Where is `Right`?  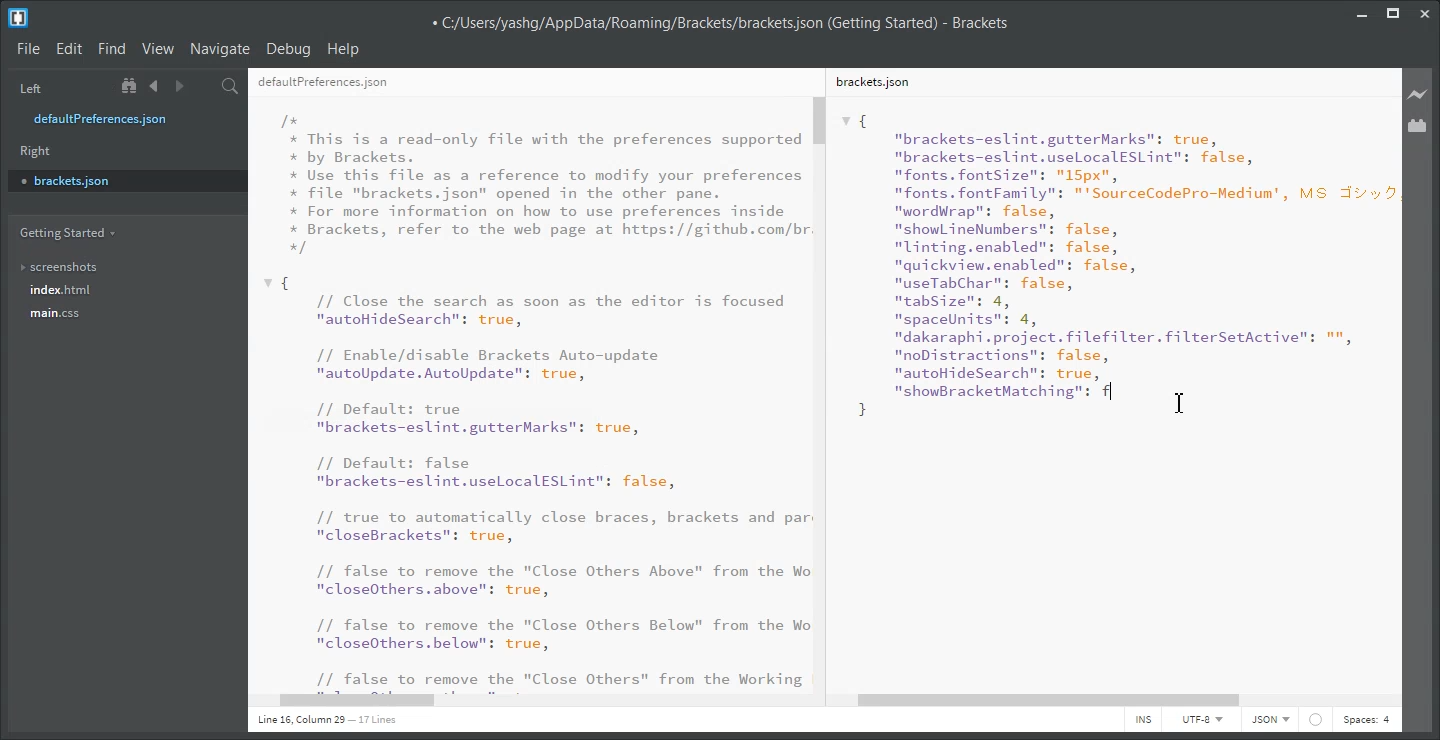
Right is located at coordinates (36, 151).